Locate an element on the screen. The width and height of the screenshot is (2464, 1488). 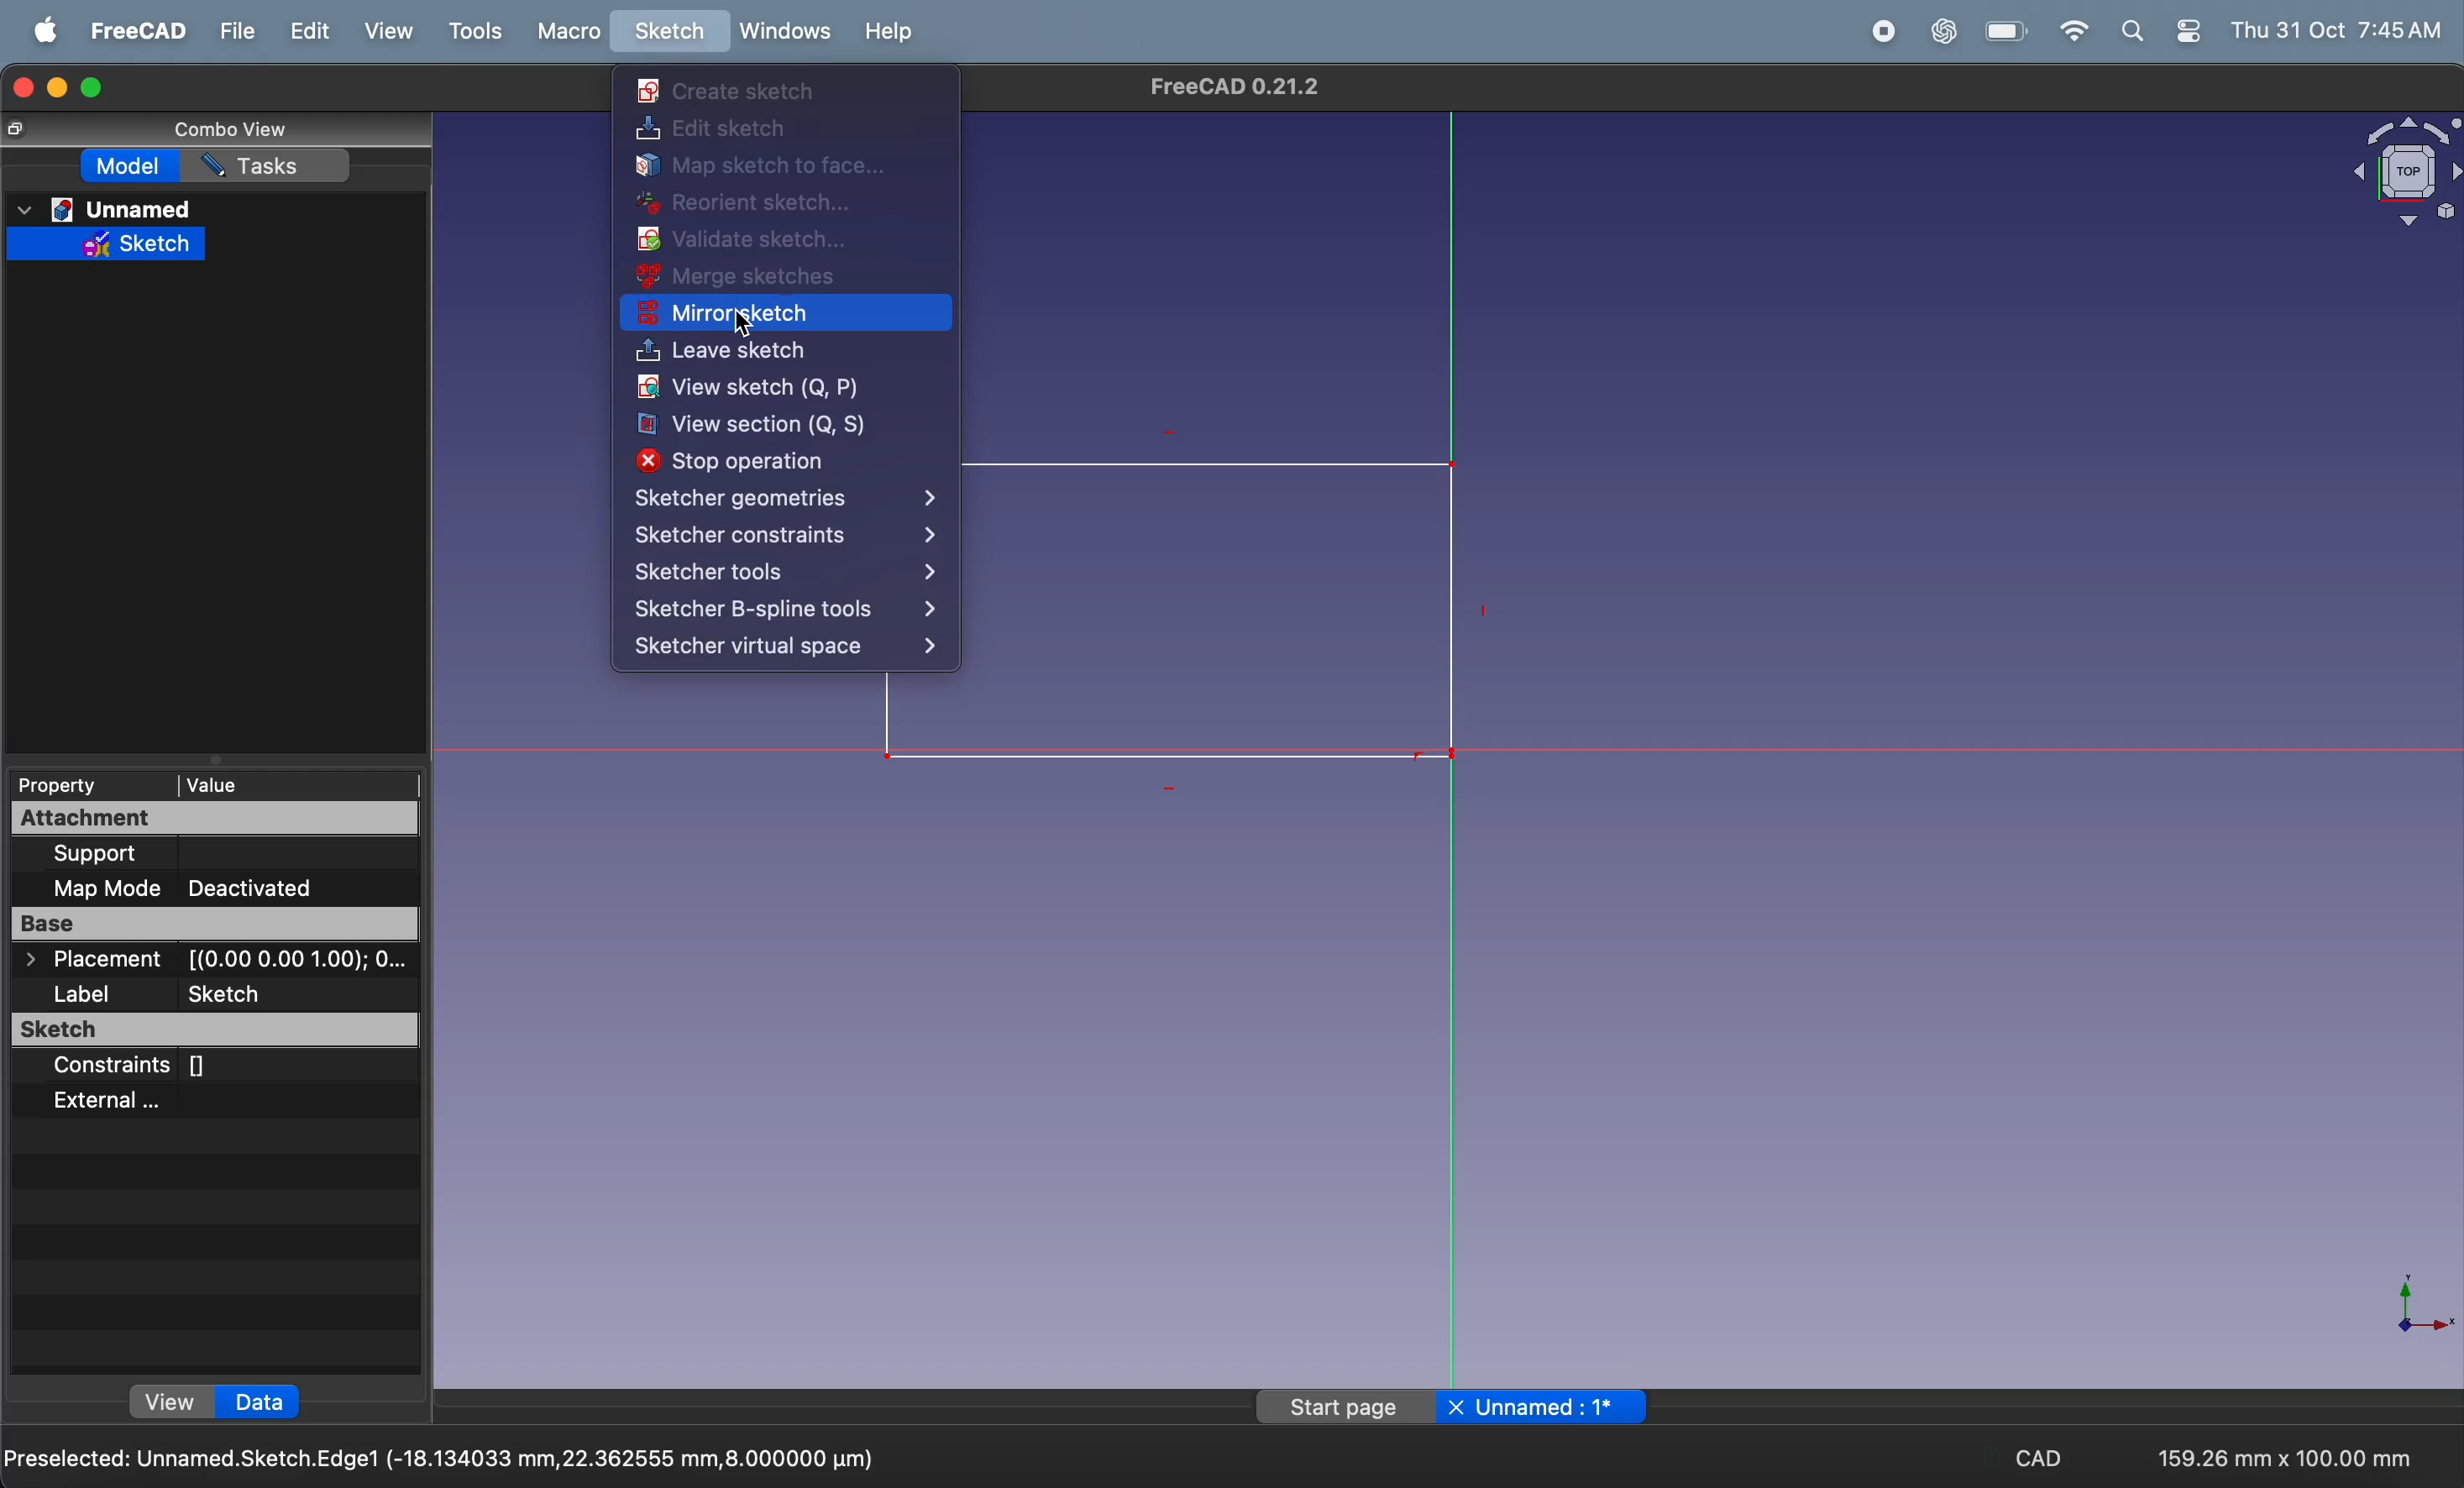
constraints is located at coordinates (210, 1068).